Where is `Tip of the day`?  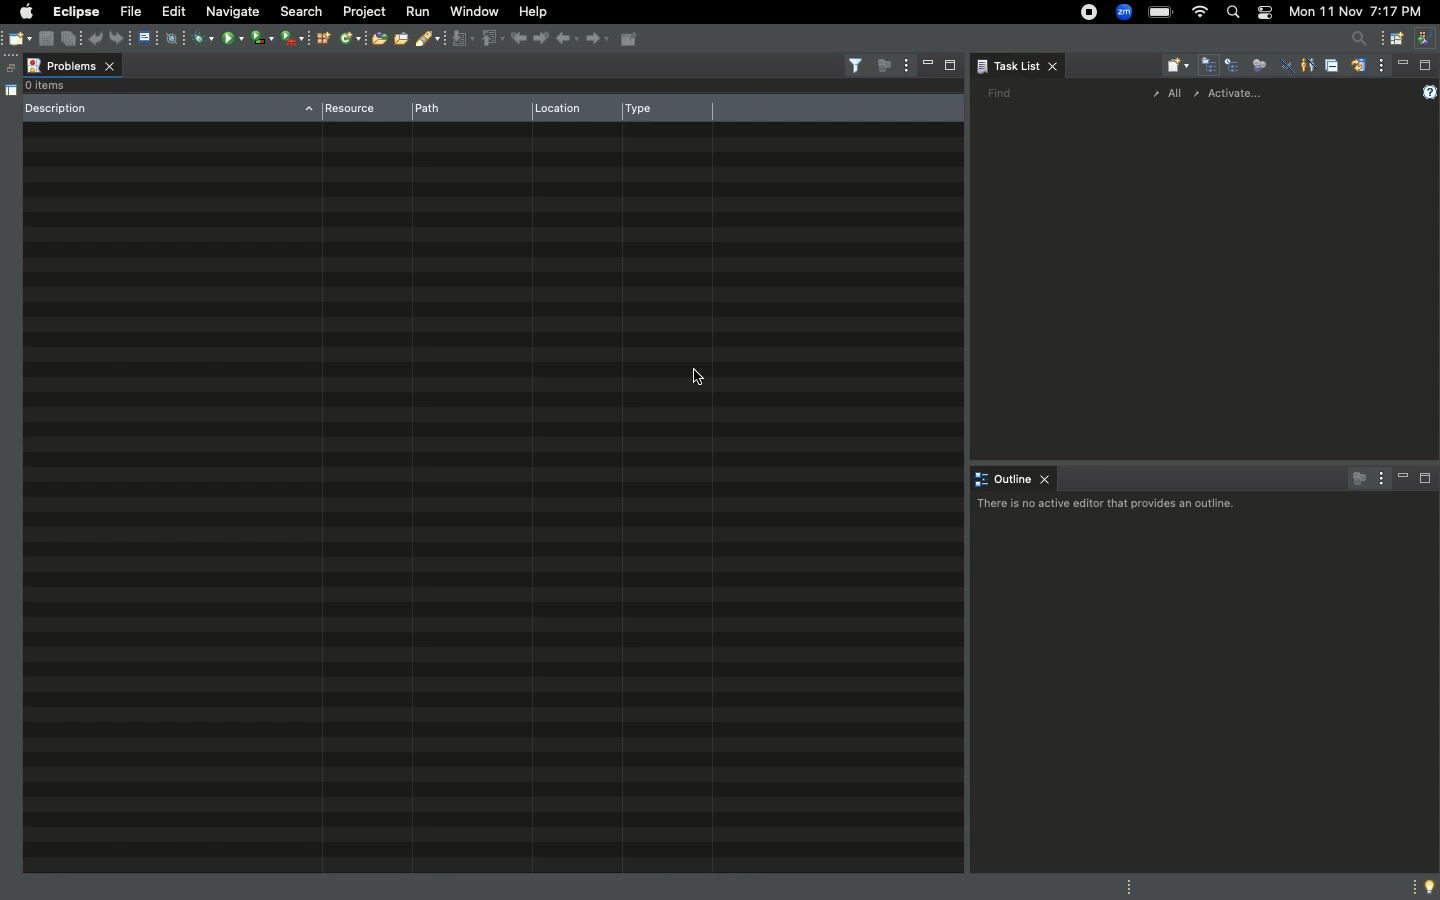
Tip of the day is located at coordinates (1431, 887).